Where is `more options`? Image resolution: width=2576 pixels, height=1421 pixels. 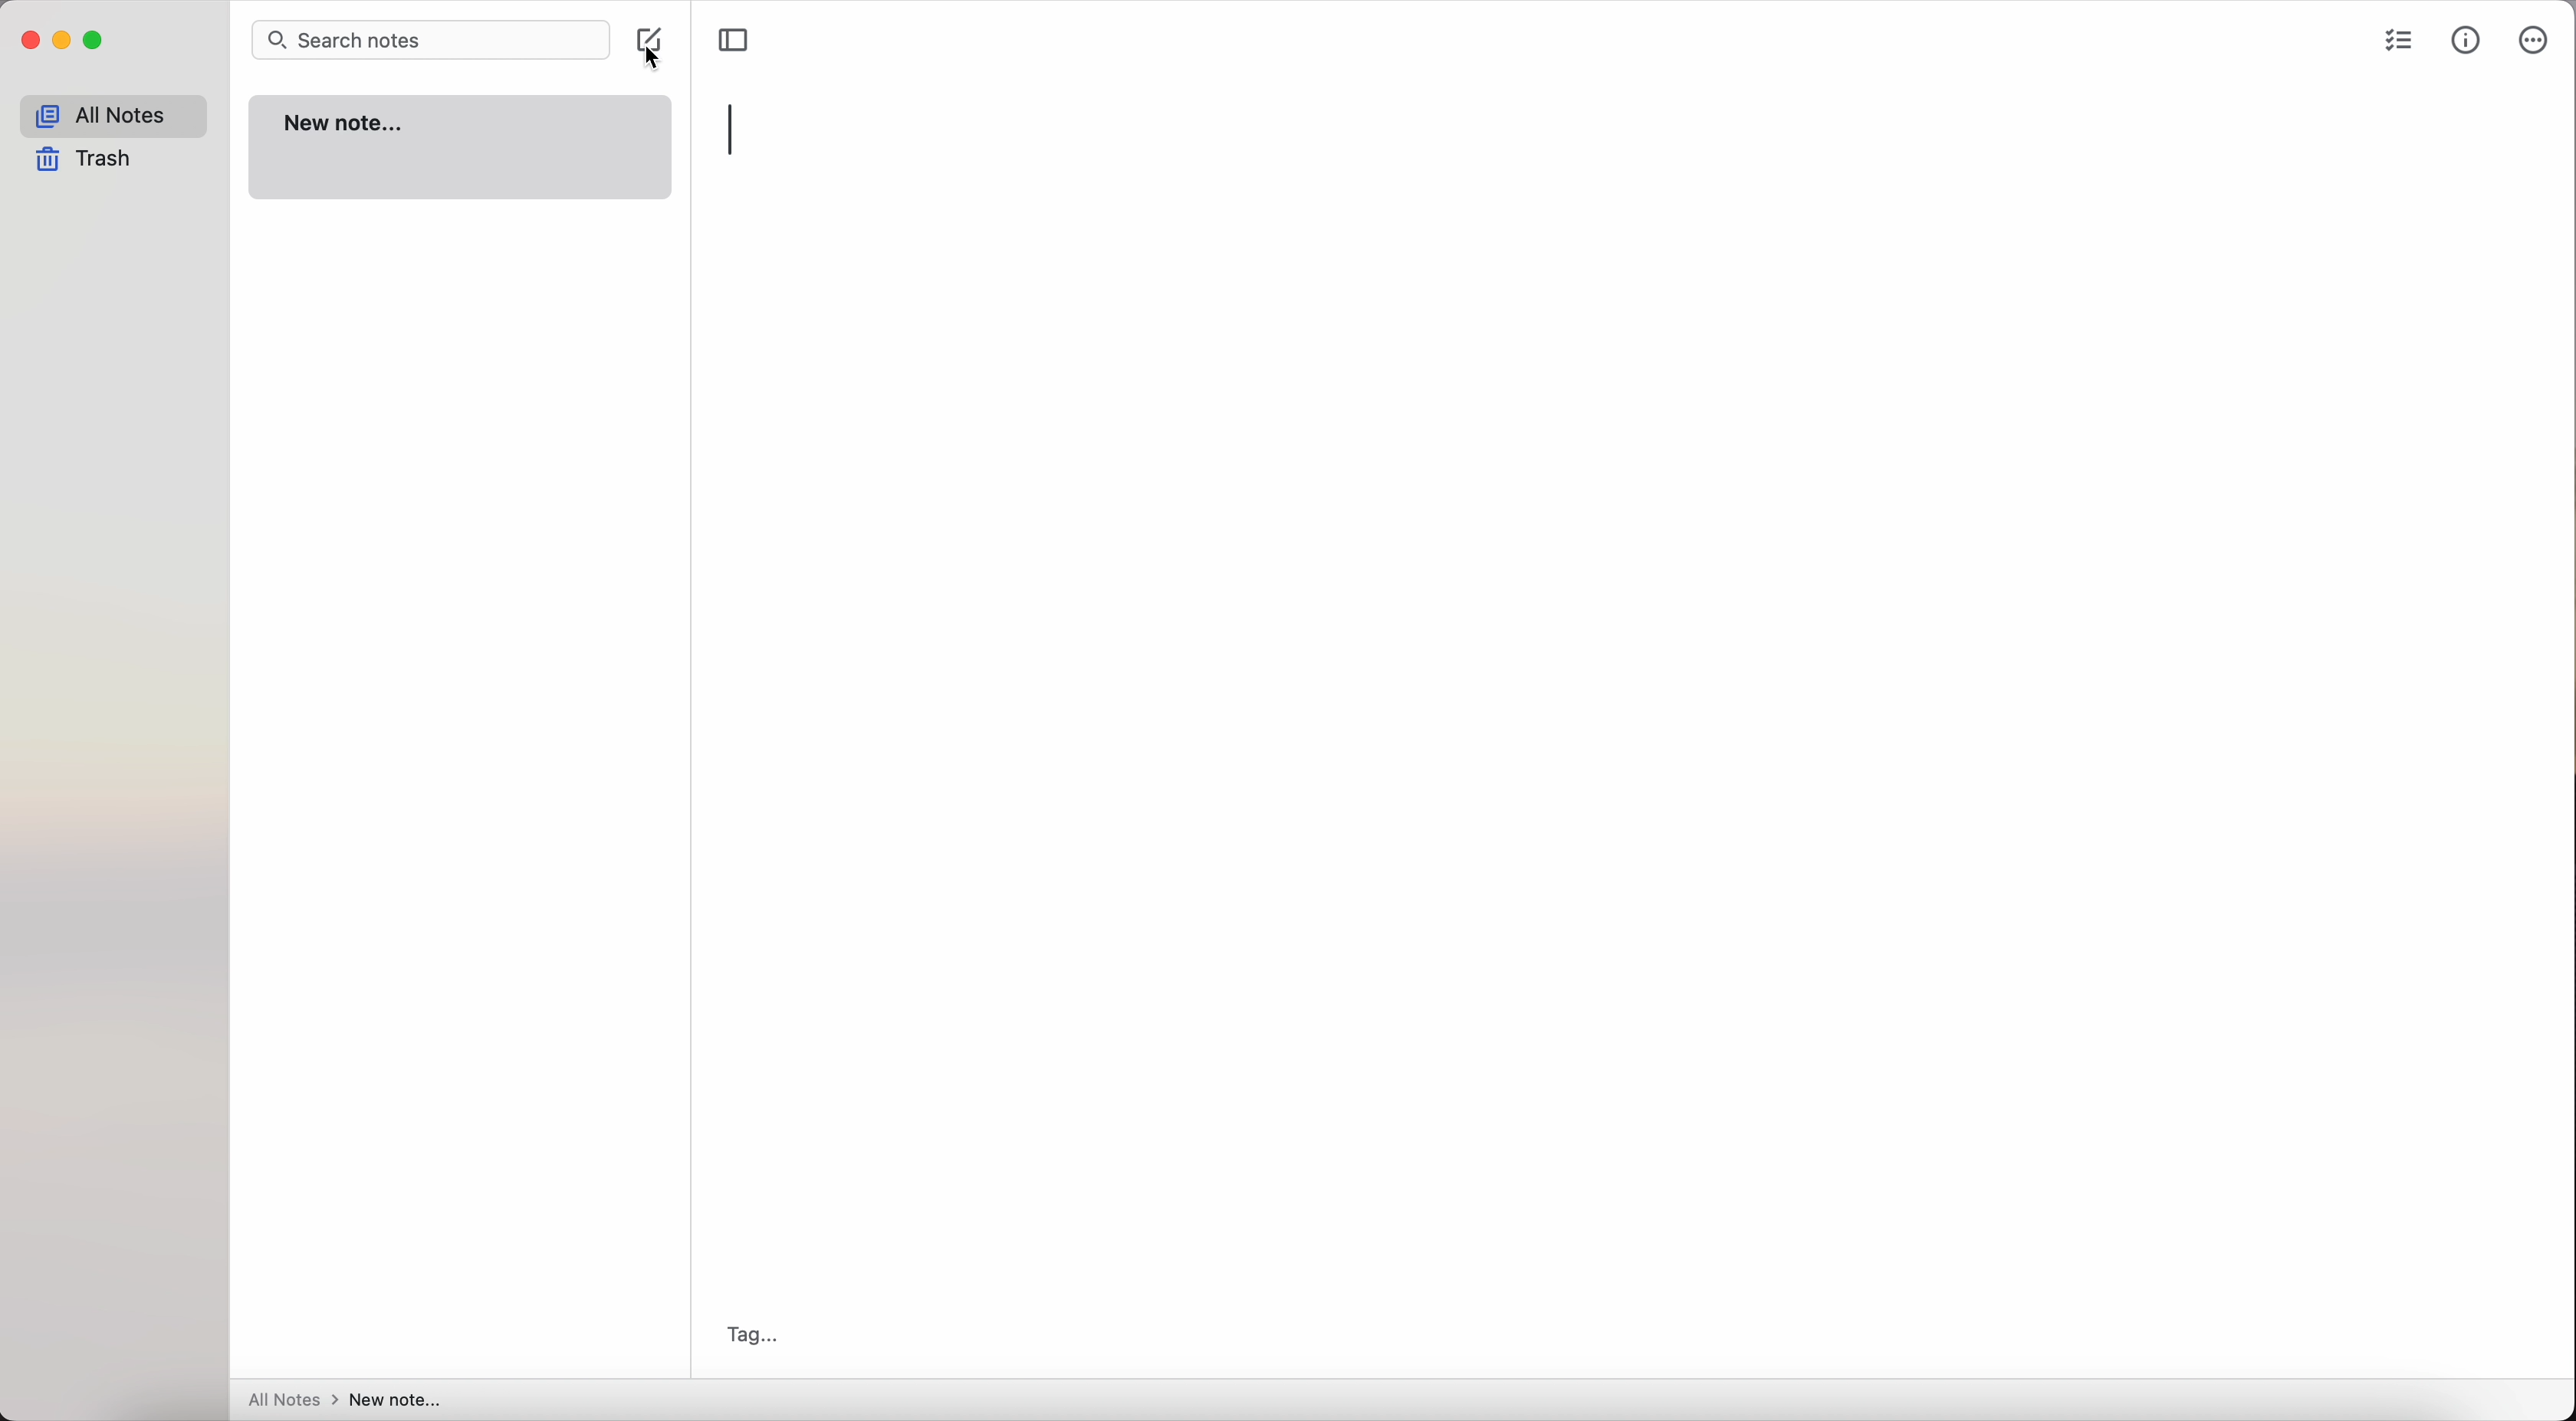
more options is located at coordinates (2536, 42).